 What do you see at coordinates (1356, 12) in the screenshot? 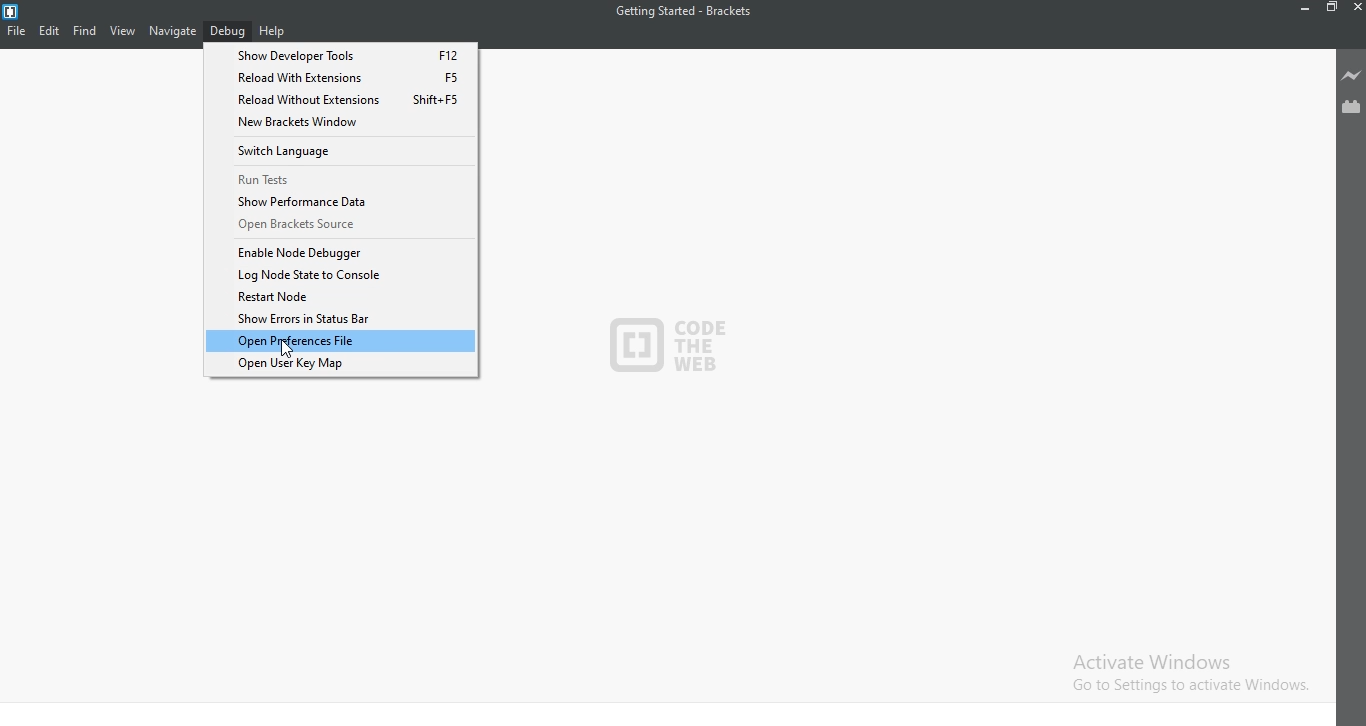
I see `close` at bounding box center [1356, 12].